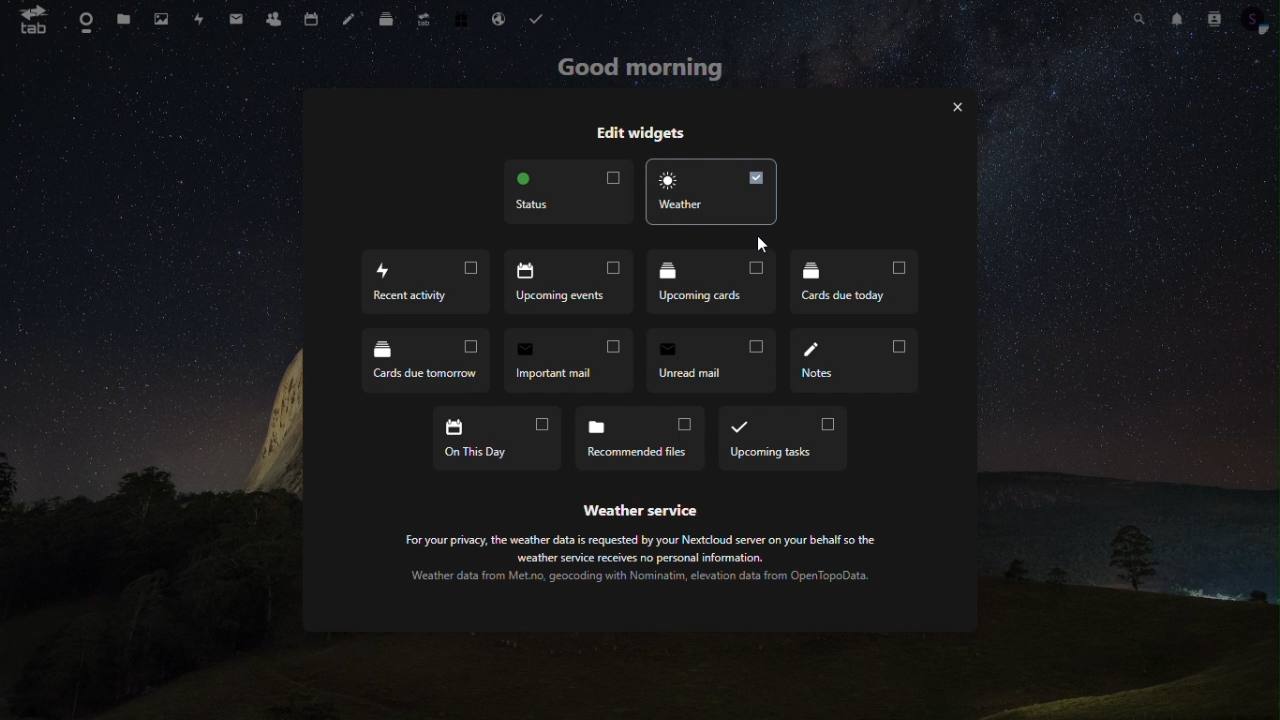  I want to click on activity, so click(201, 21).